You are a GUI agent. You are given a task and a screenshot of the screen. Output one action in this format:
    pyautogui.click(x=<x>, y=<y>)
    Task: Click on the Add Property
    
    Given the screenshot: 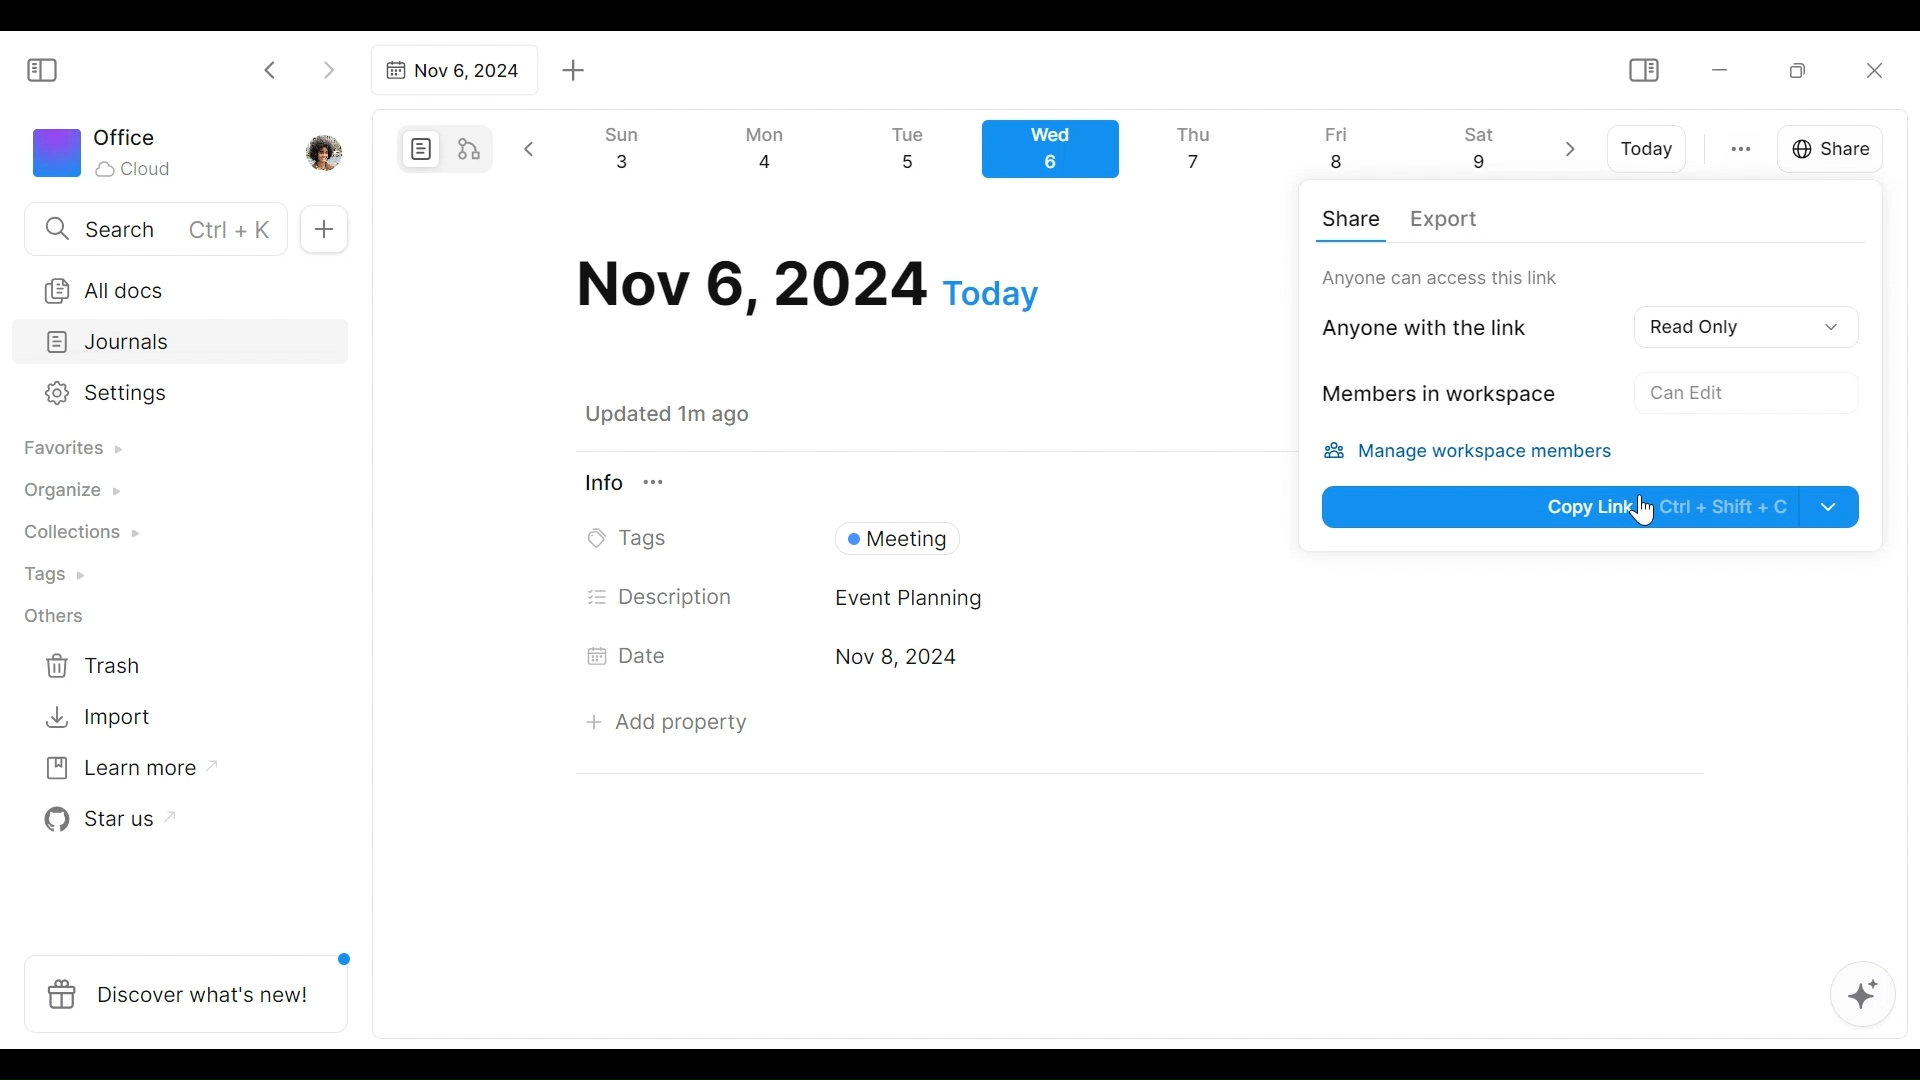 What is the action you would take?
    pyautogui.click(x=667, y=722)
    